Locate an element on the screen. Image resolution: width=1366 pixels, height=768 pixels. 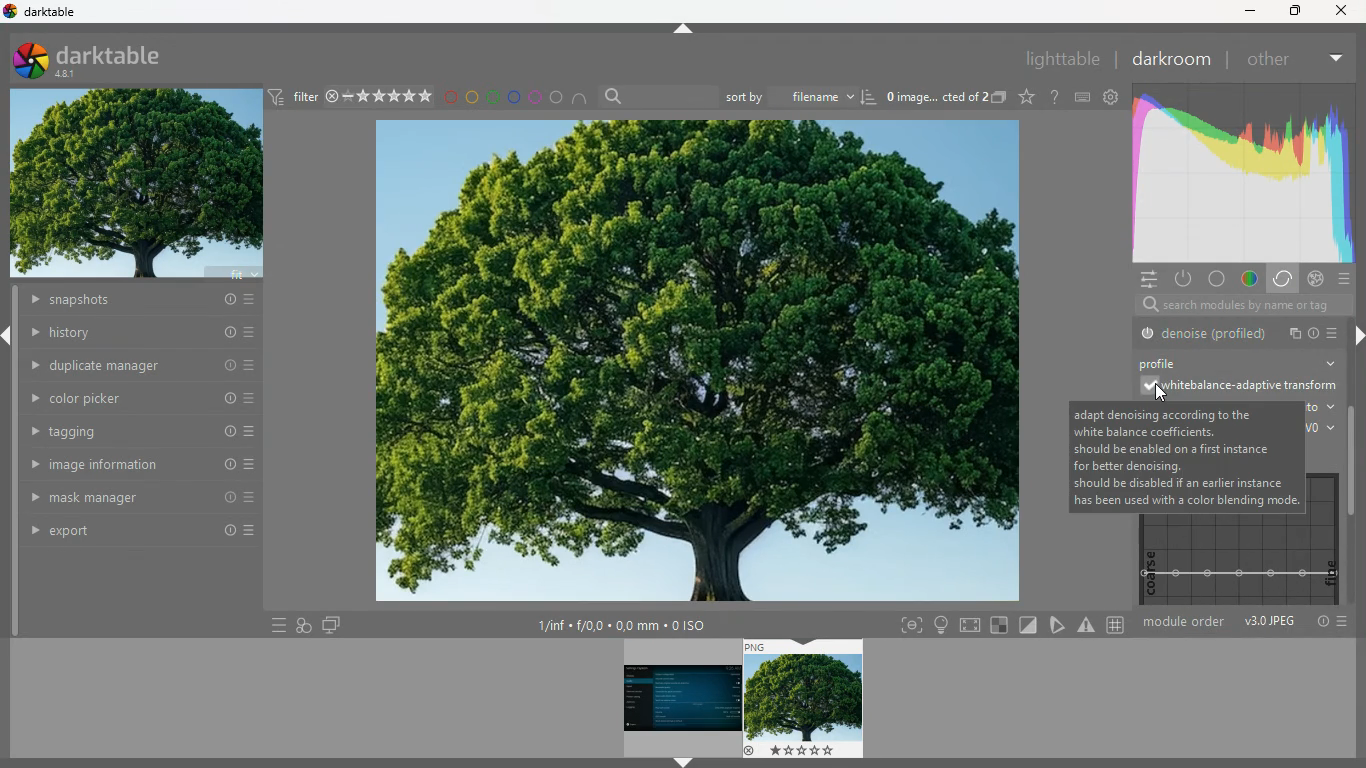
filter is located at coordinates (295, 98).